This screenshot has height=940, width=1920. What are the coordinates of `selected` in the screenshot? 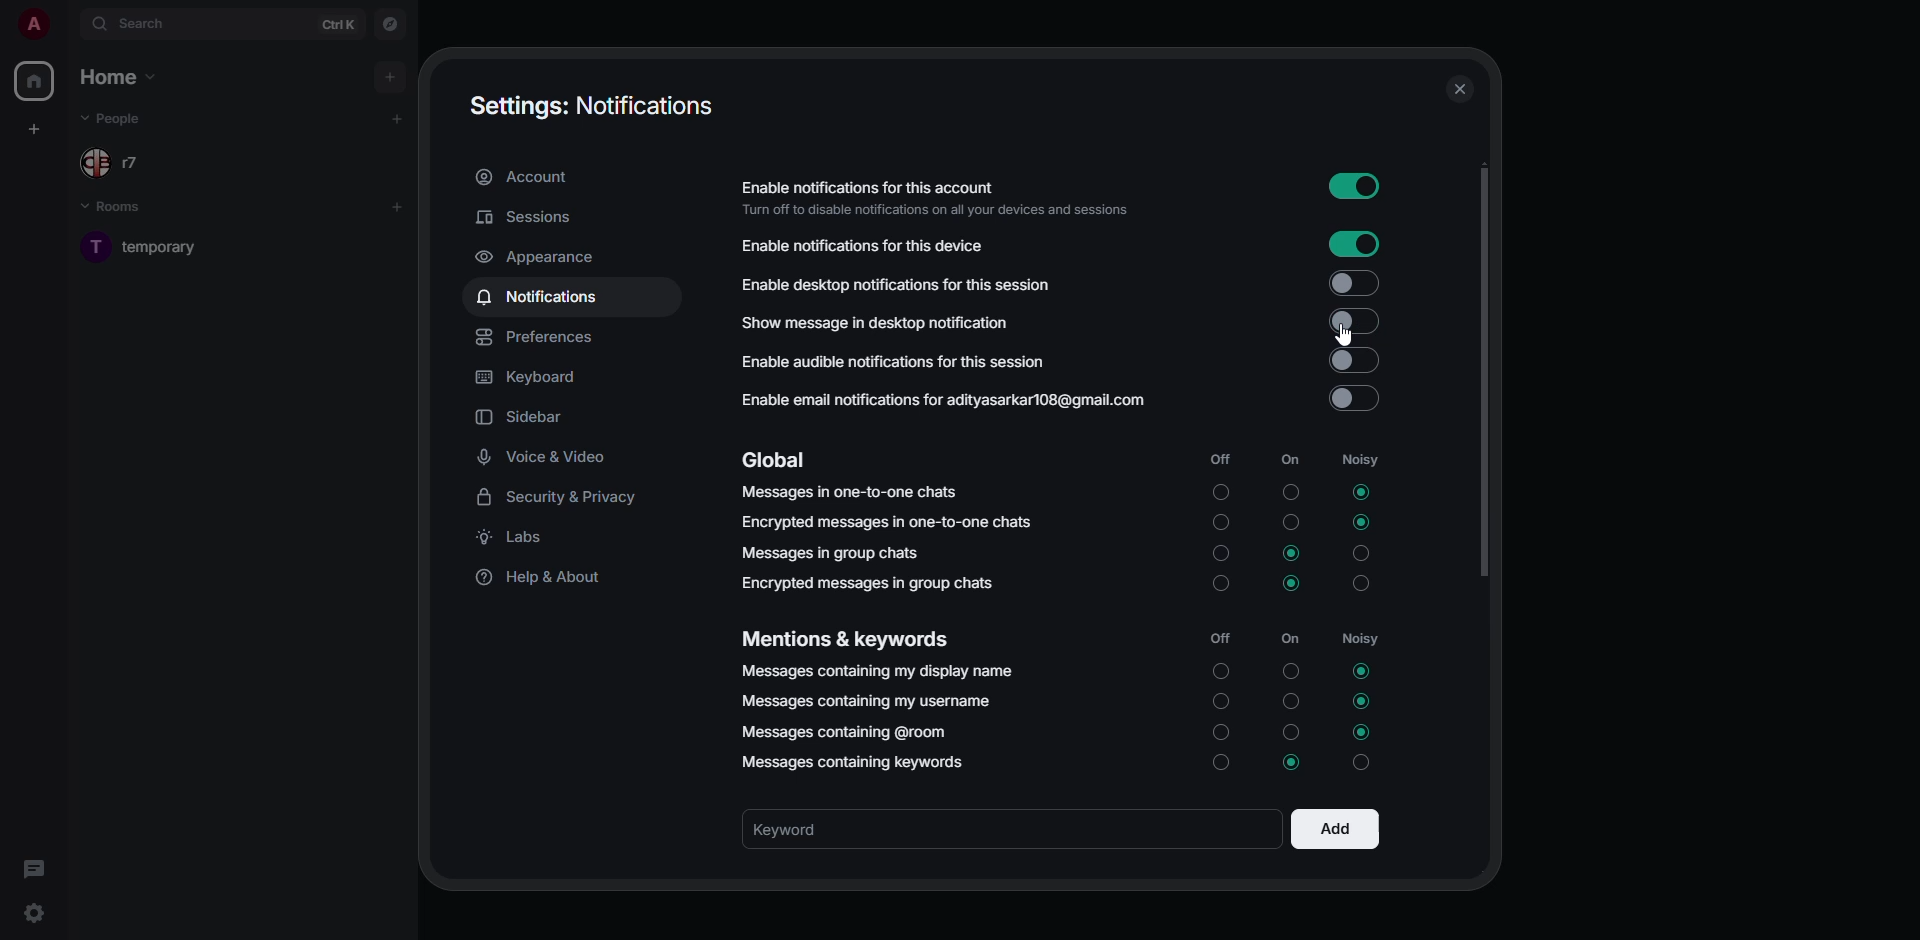 It's located at (1294, 761).